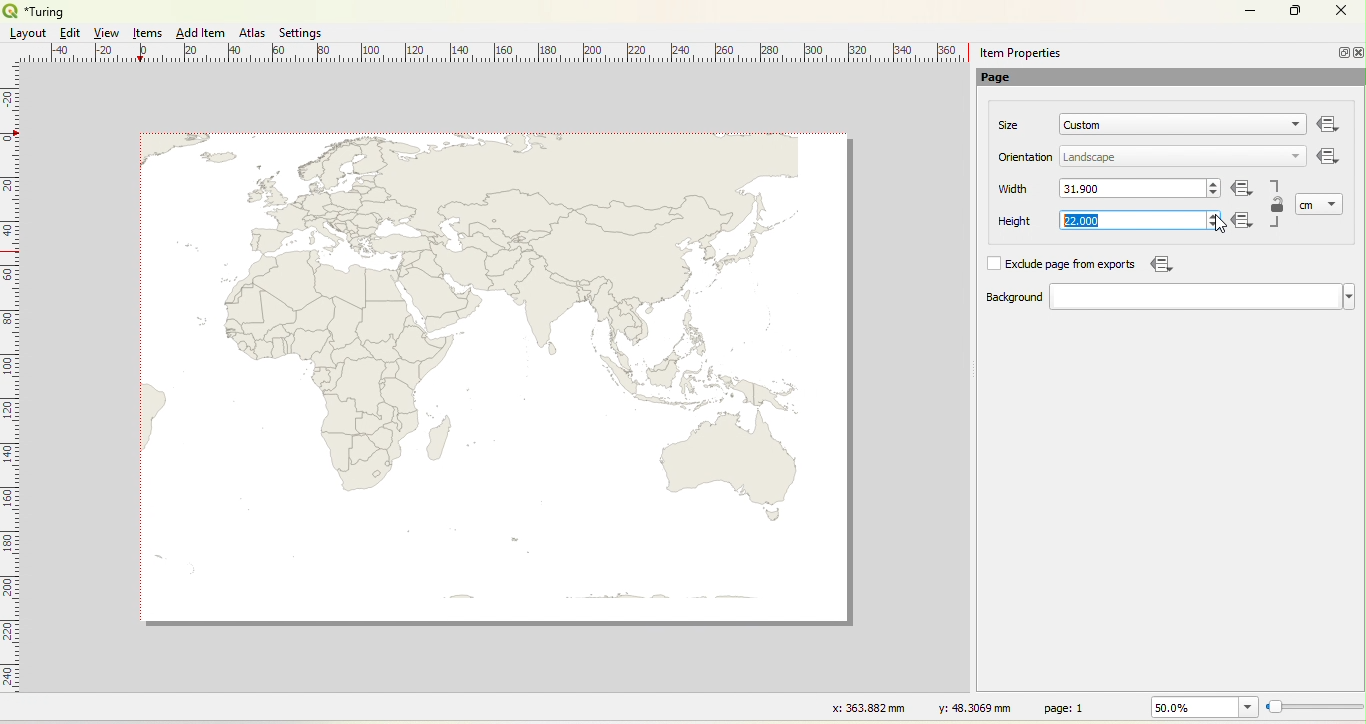 This screenshot has width=1366, height=724. What do you see at coordinates (1278, 206) in the screenshot?
I see `Lock/Unlock` at bounding box center [1278, 206].